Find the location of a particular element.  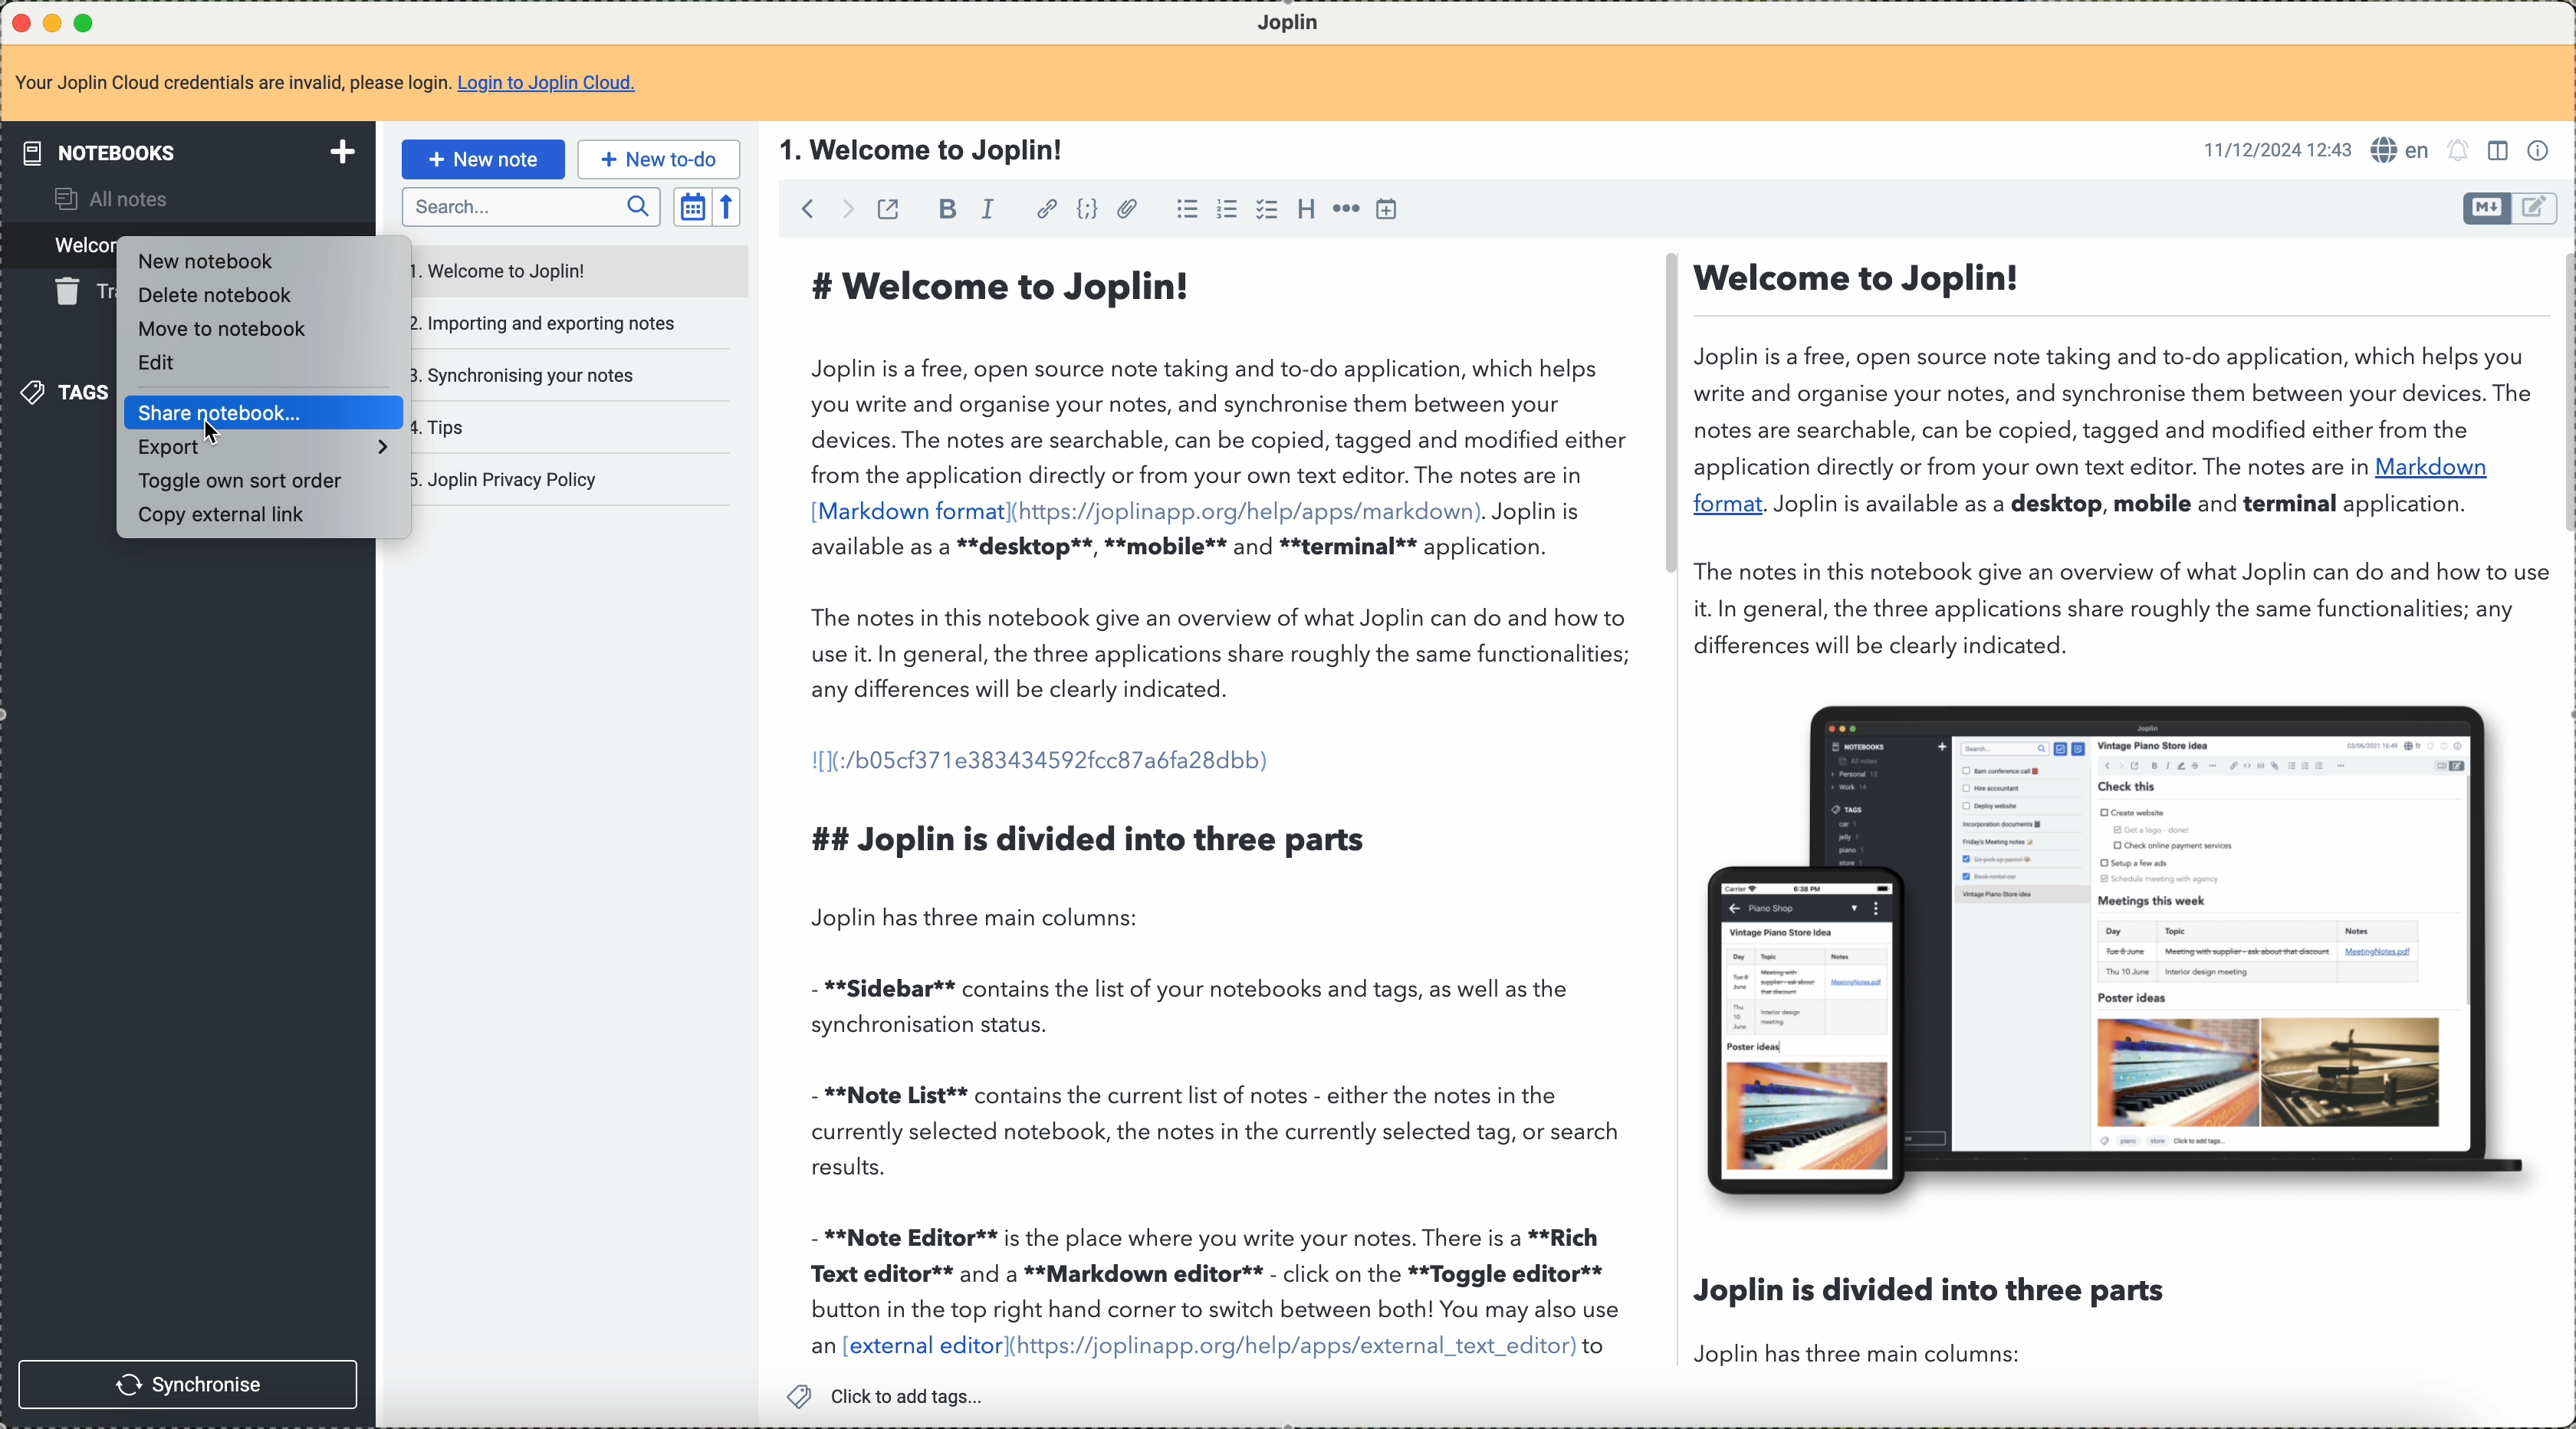

click to add tags is located at coordinates (895, 1395).